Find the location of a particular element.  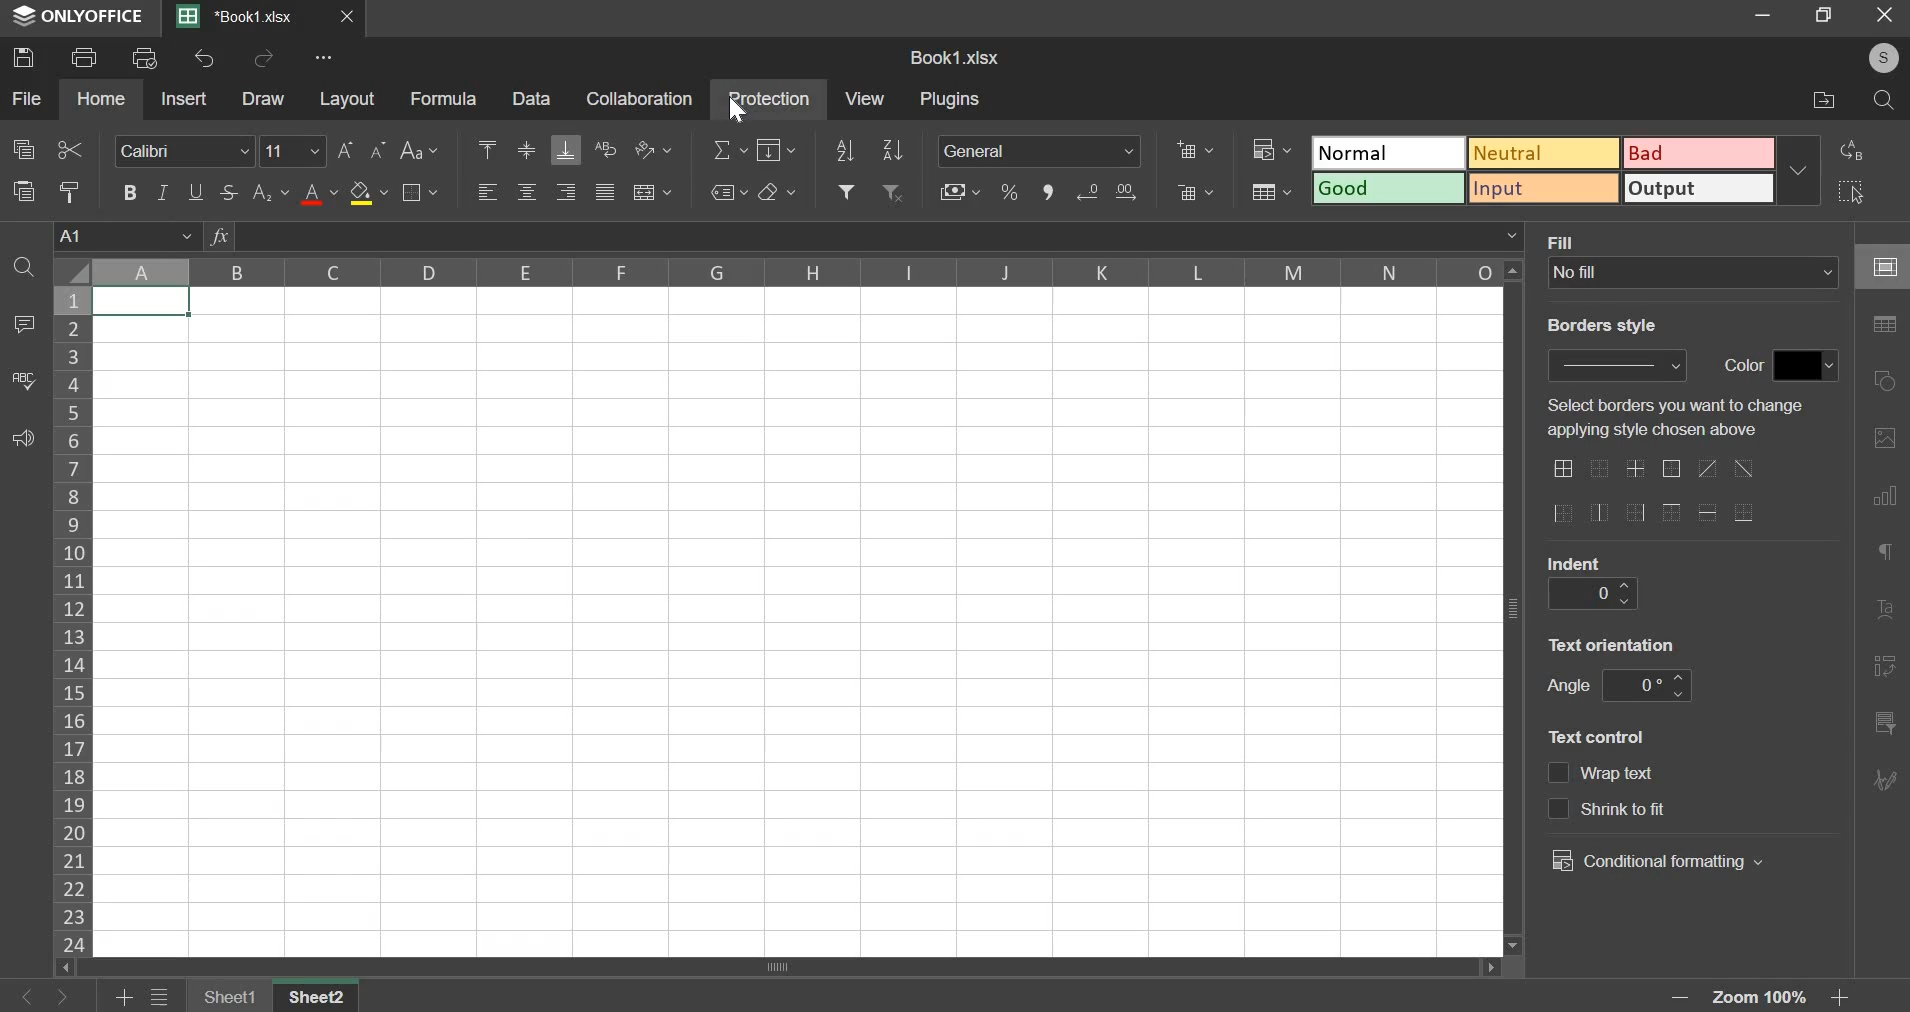

change case is located at coordinates (419, 149).